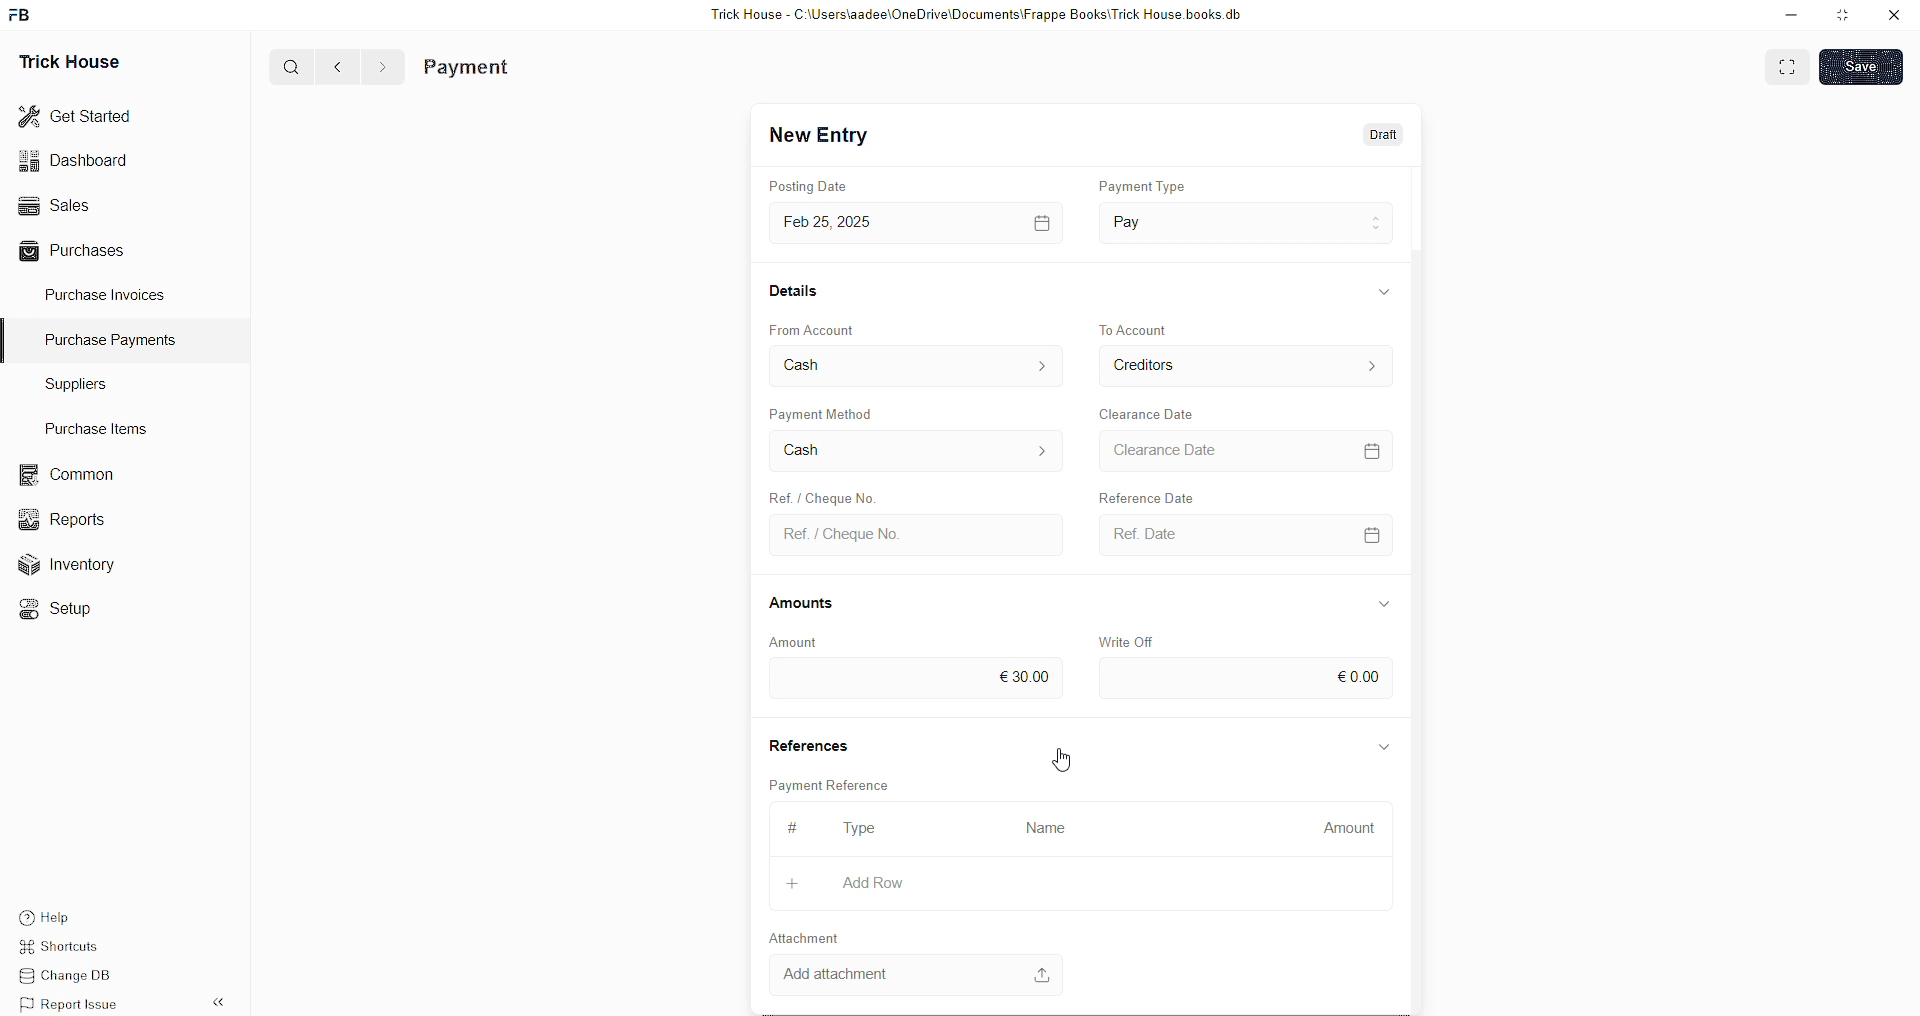  Describe the element at coordinates (1136, 496) in the screenshot. I see `Reference Date` at that location.